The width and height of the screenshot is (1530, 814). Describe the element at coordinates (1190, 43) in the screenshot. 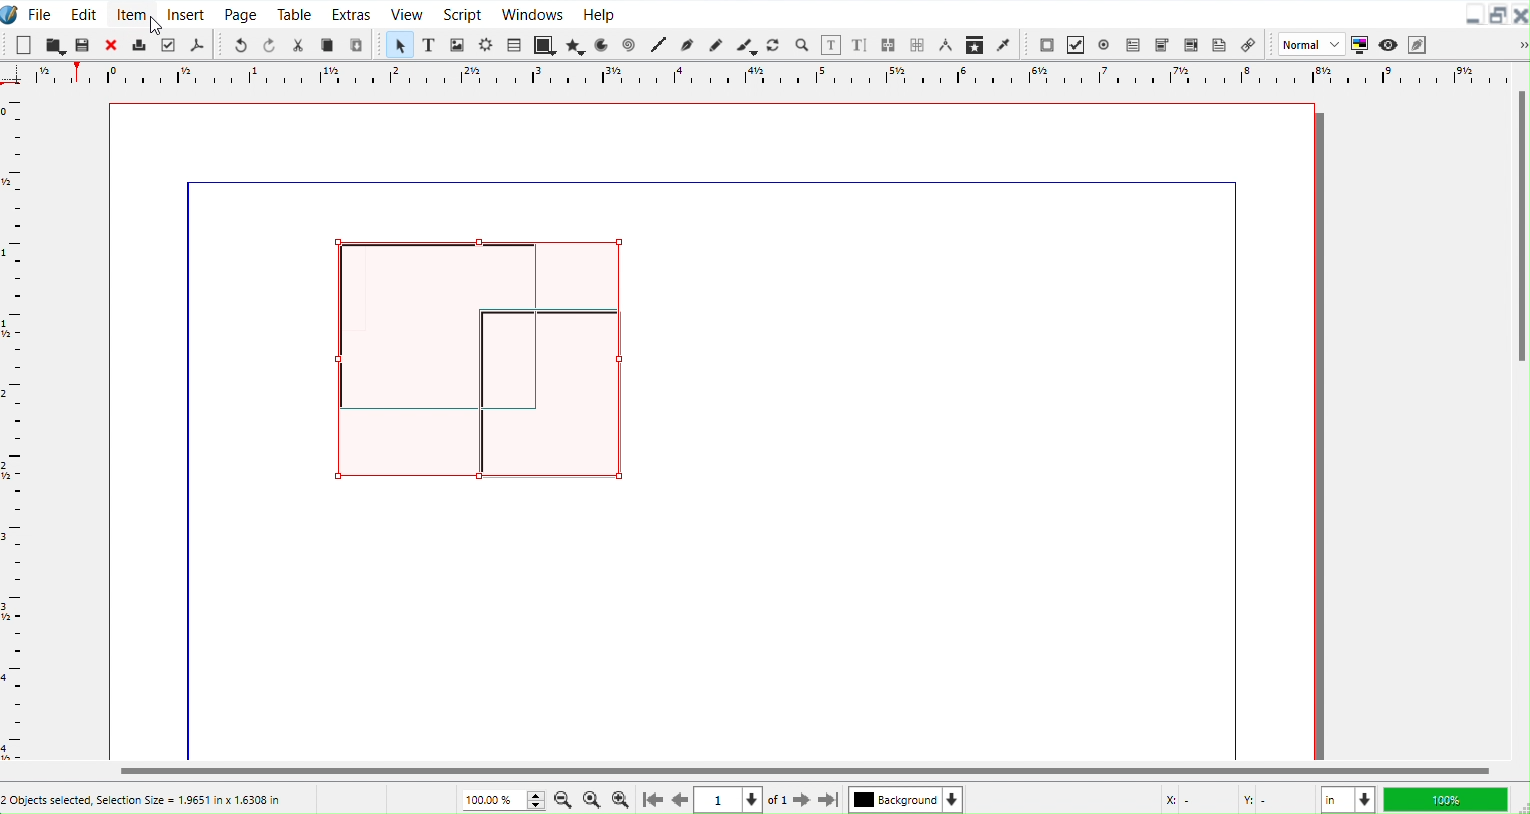

I see `PDF List Box` at that location.